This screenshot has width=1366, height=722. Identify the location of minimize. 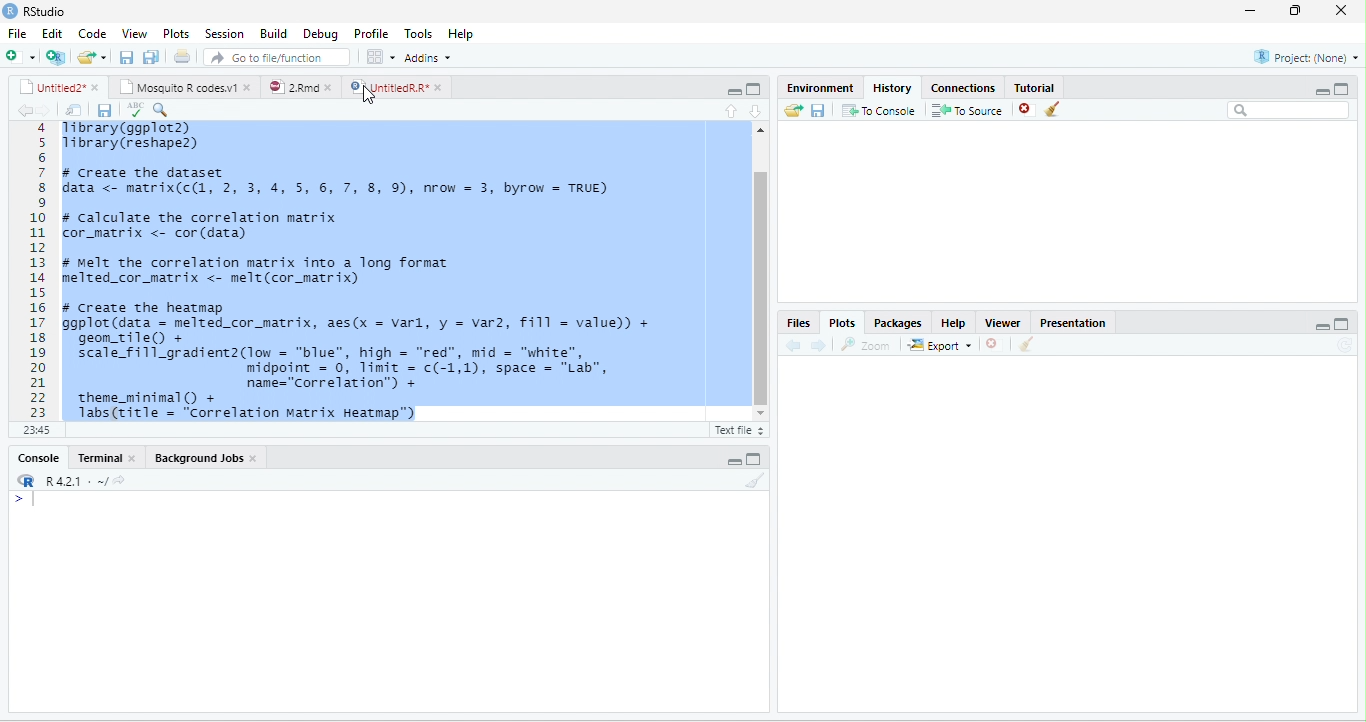
(728, 89).